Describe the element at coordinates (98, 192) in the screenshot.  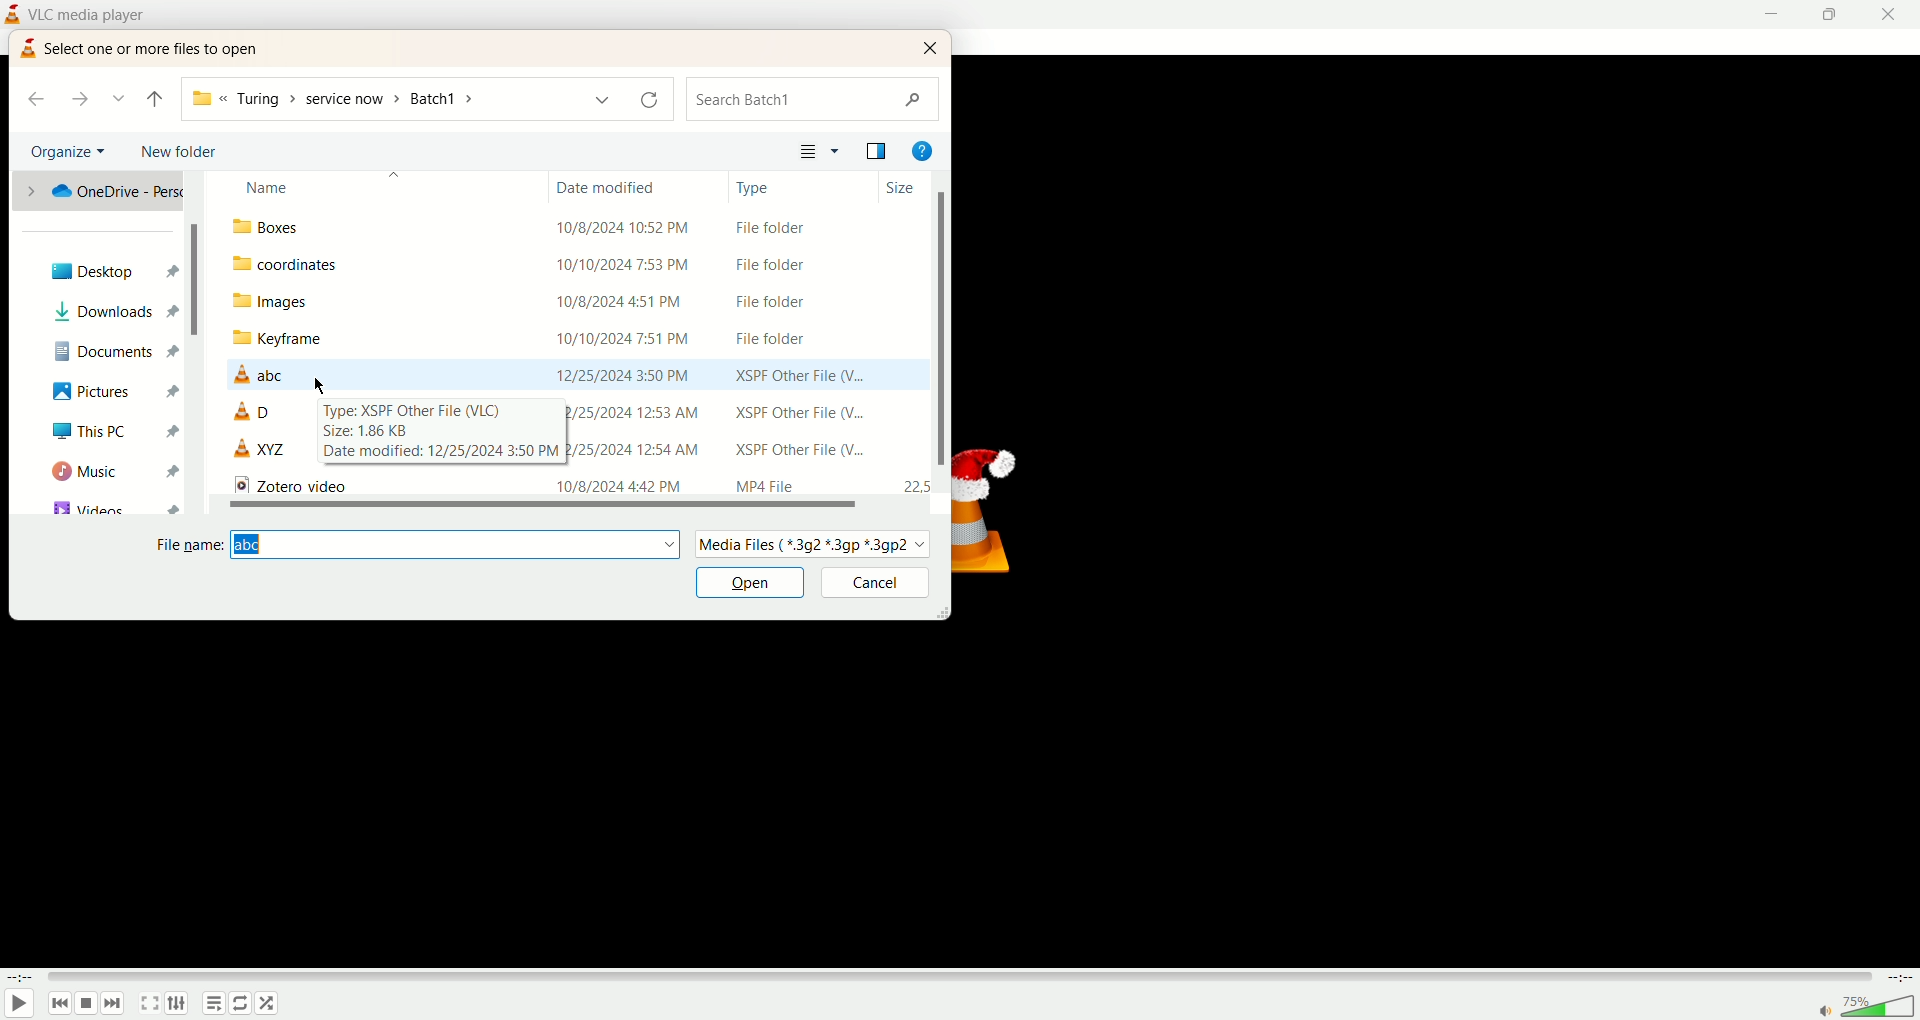
I see `location` at that location.